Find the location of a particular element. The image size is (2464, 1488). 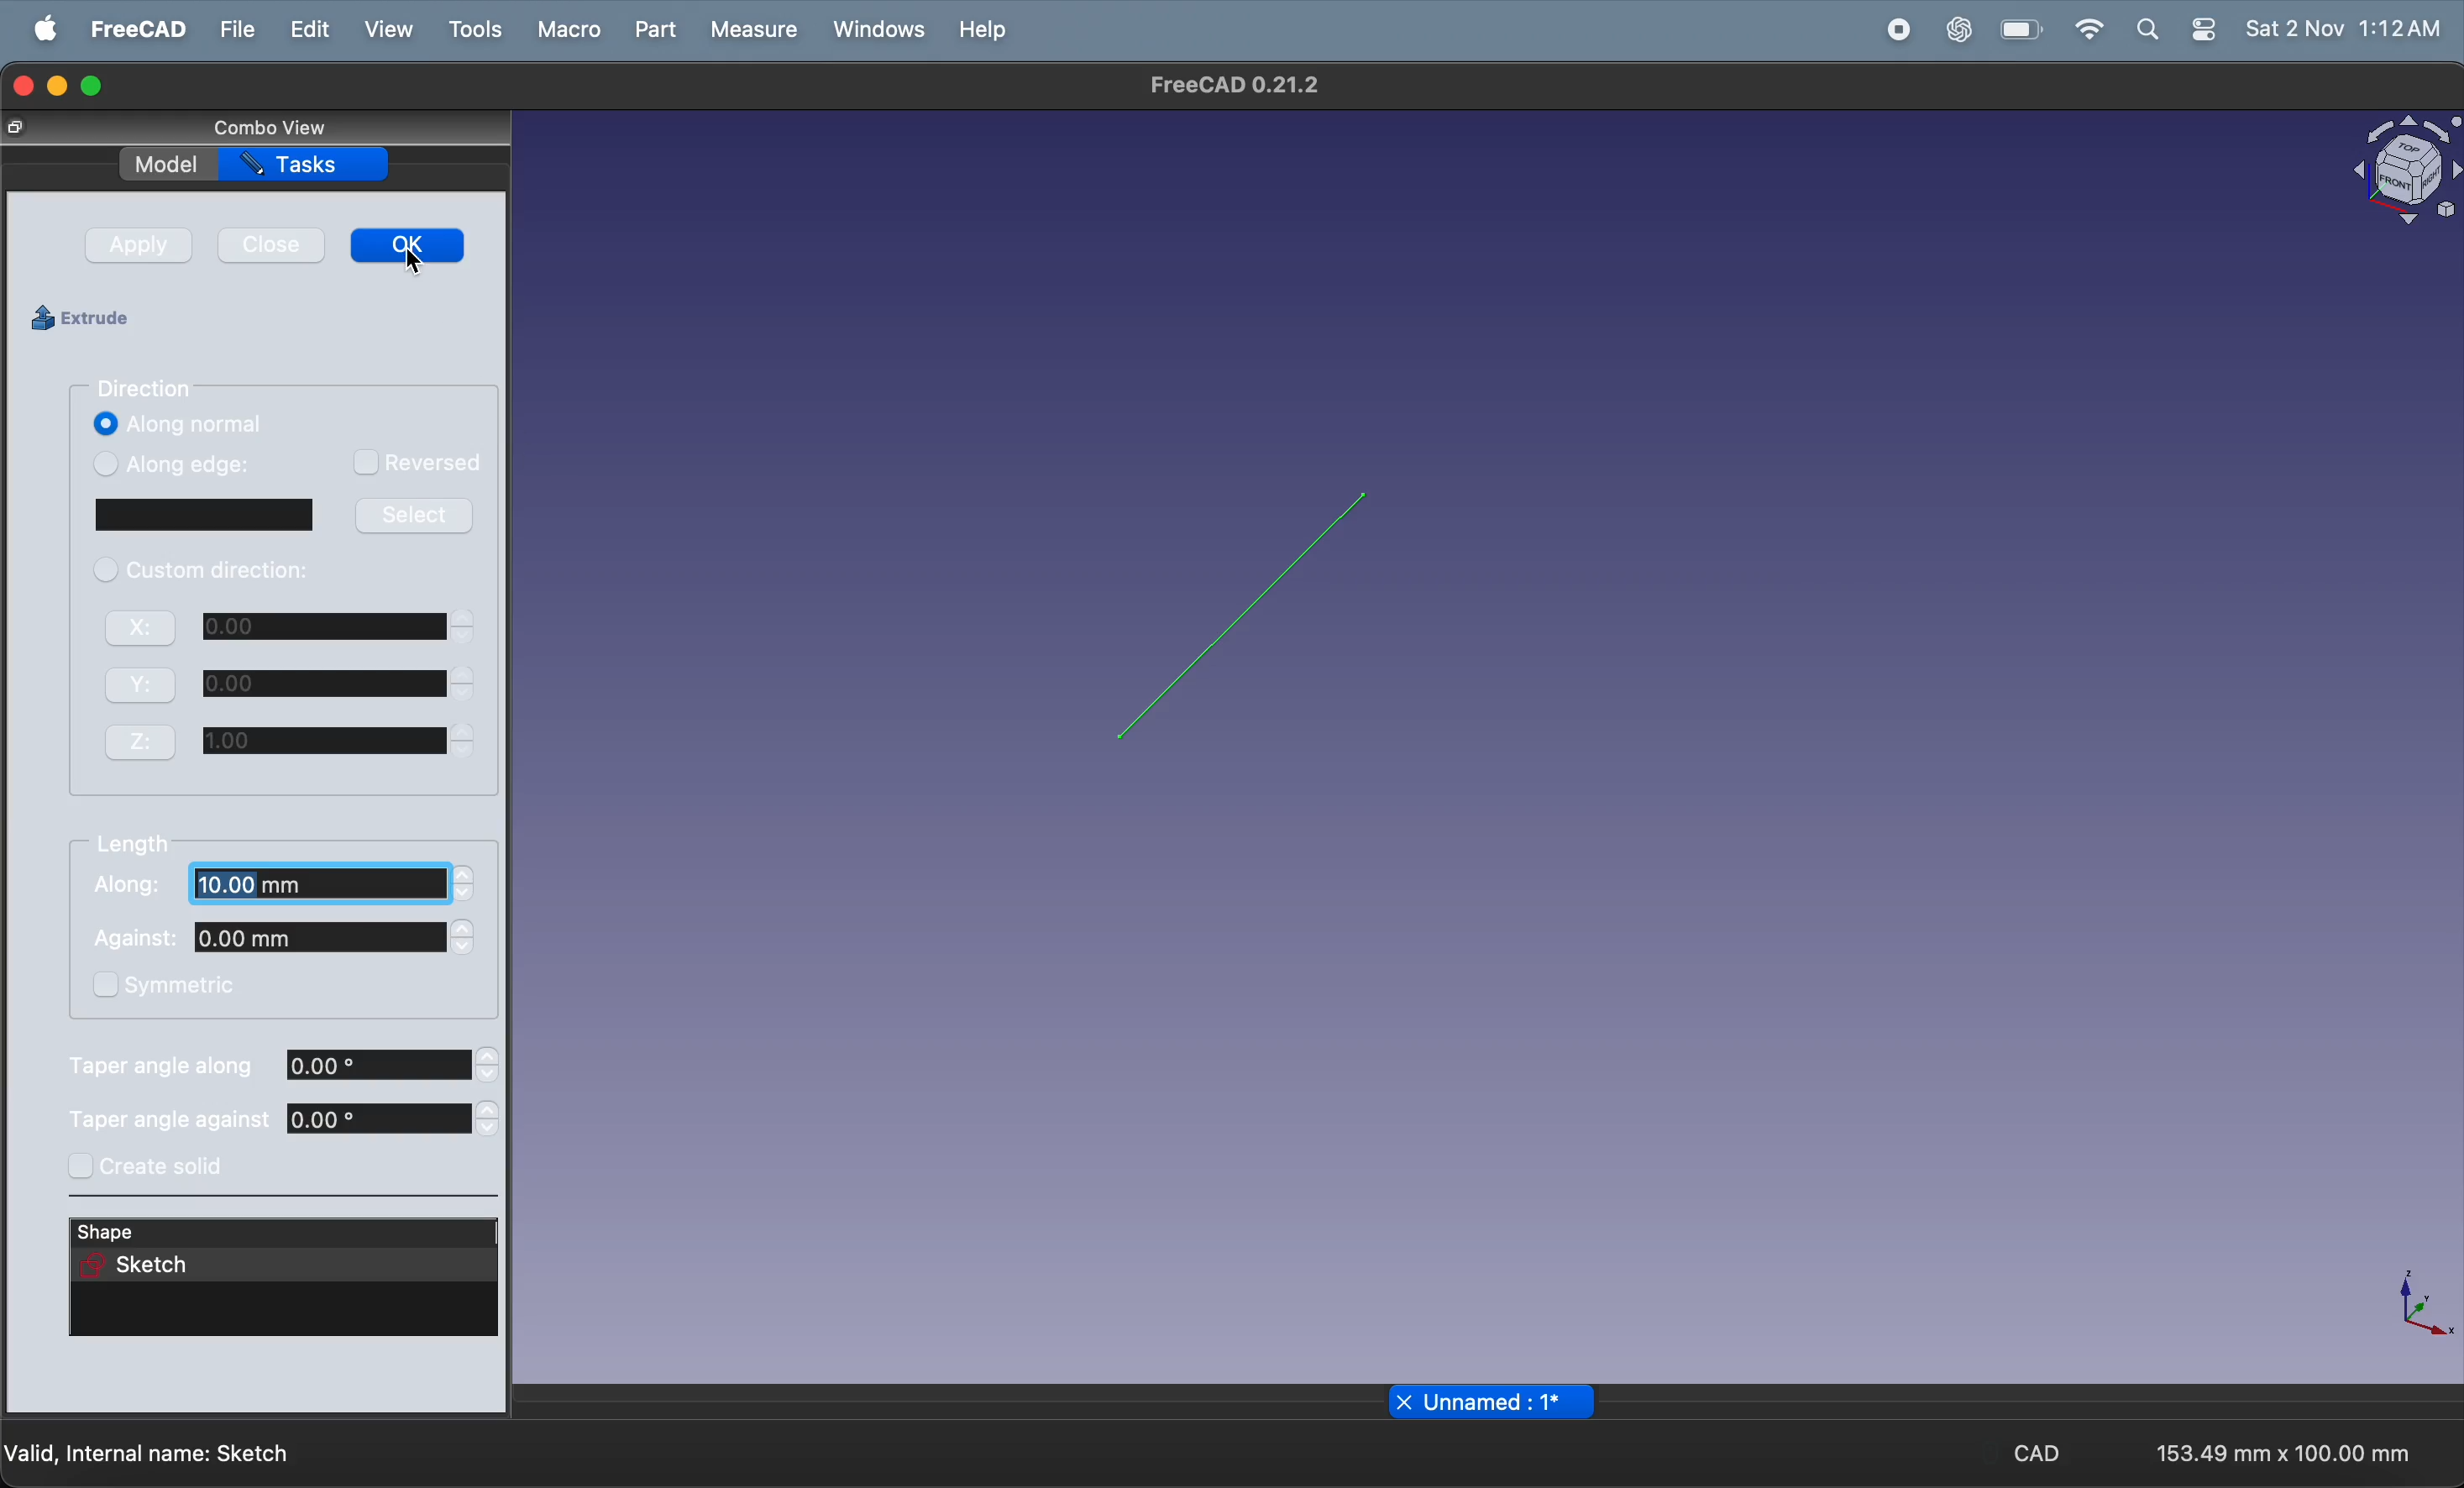

model is located at coordinates (168, 165).